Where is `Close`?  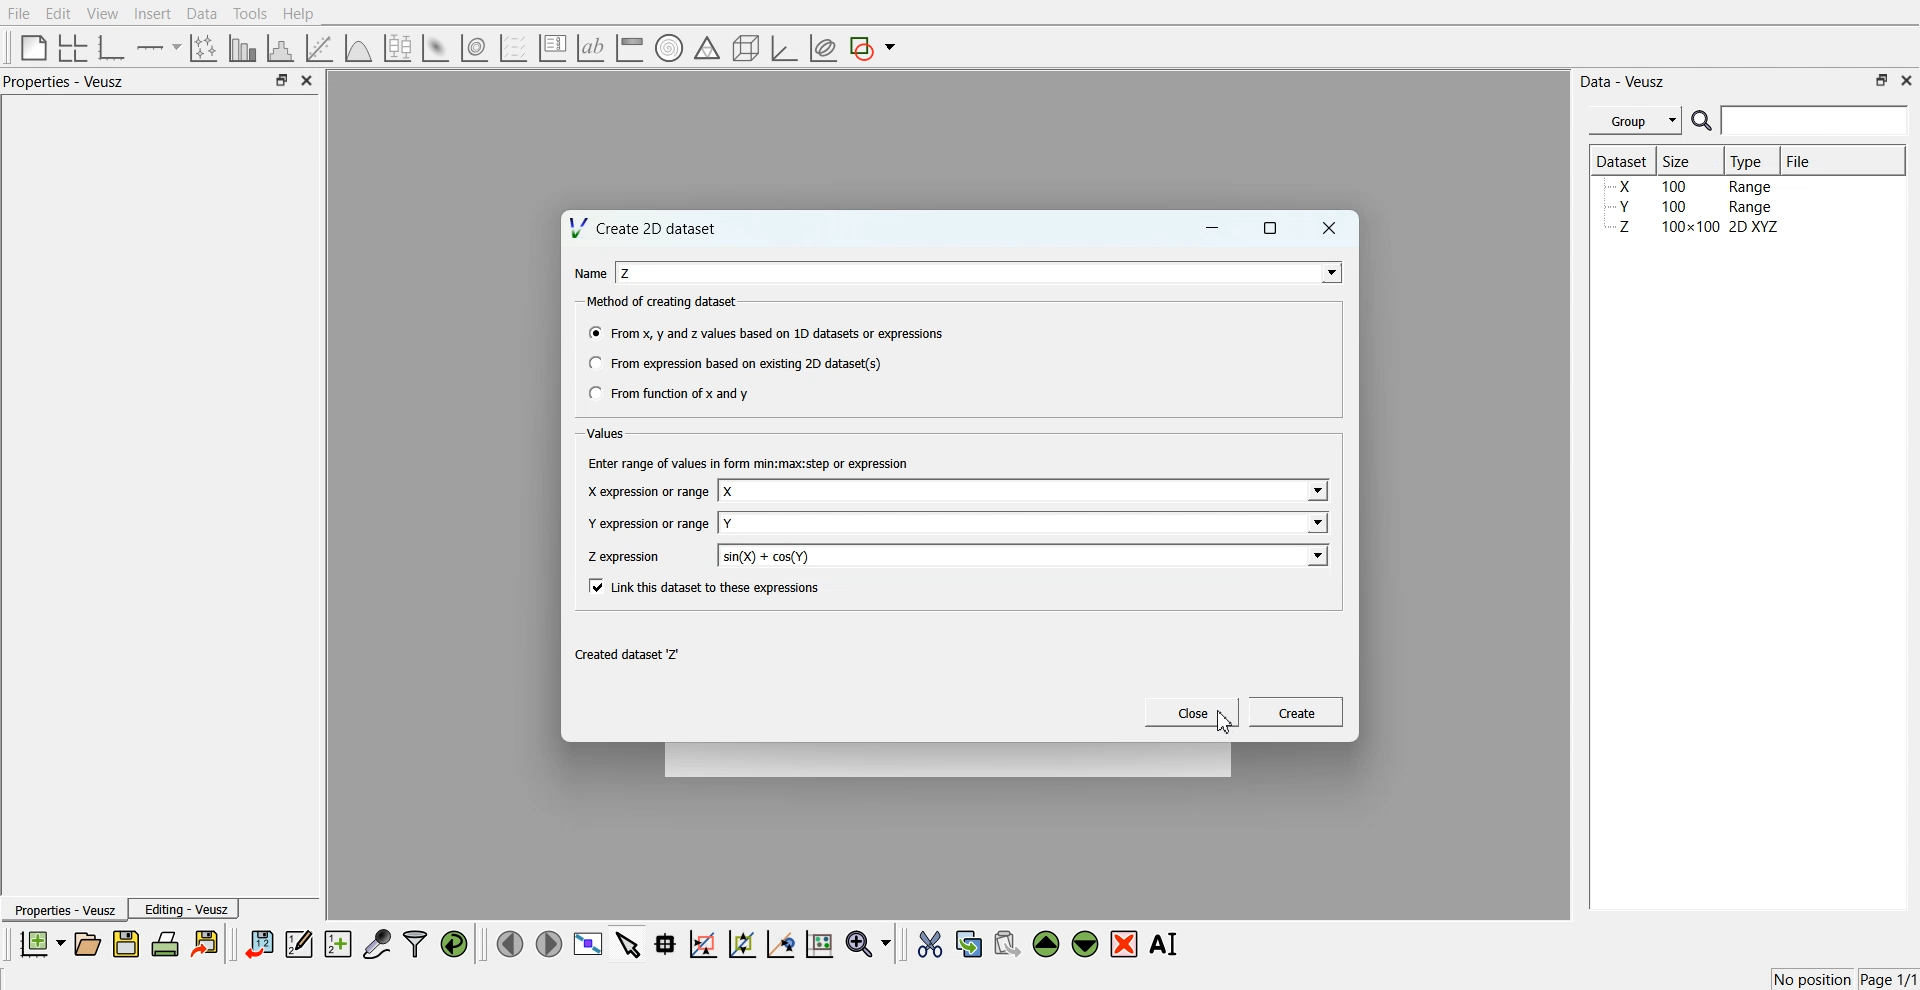 Close is located at coordinates (1330, 228).